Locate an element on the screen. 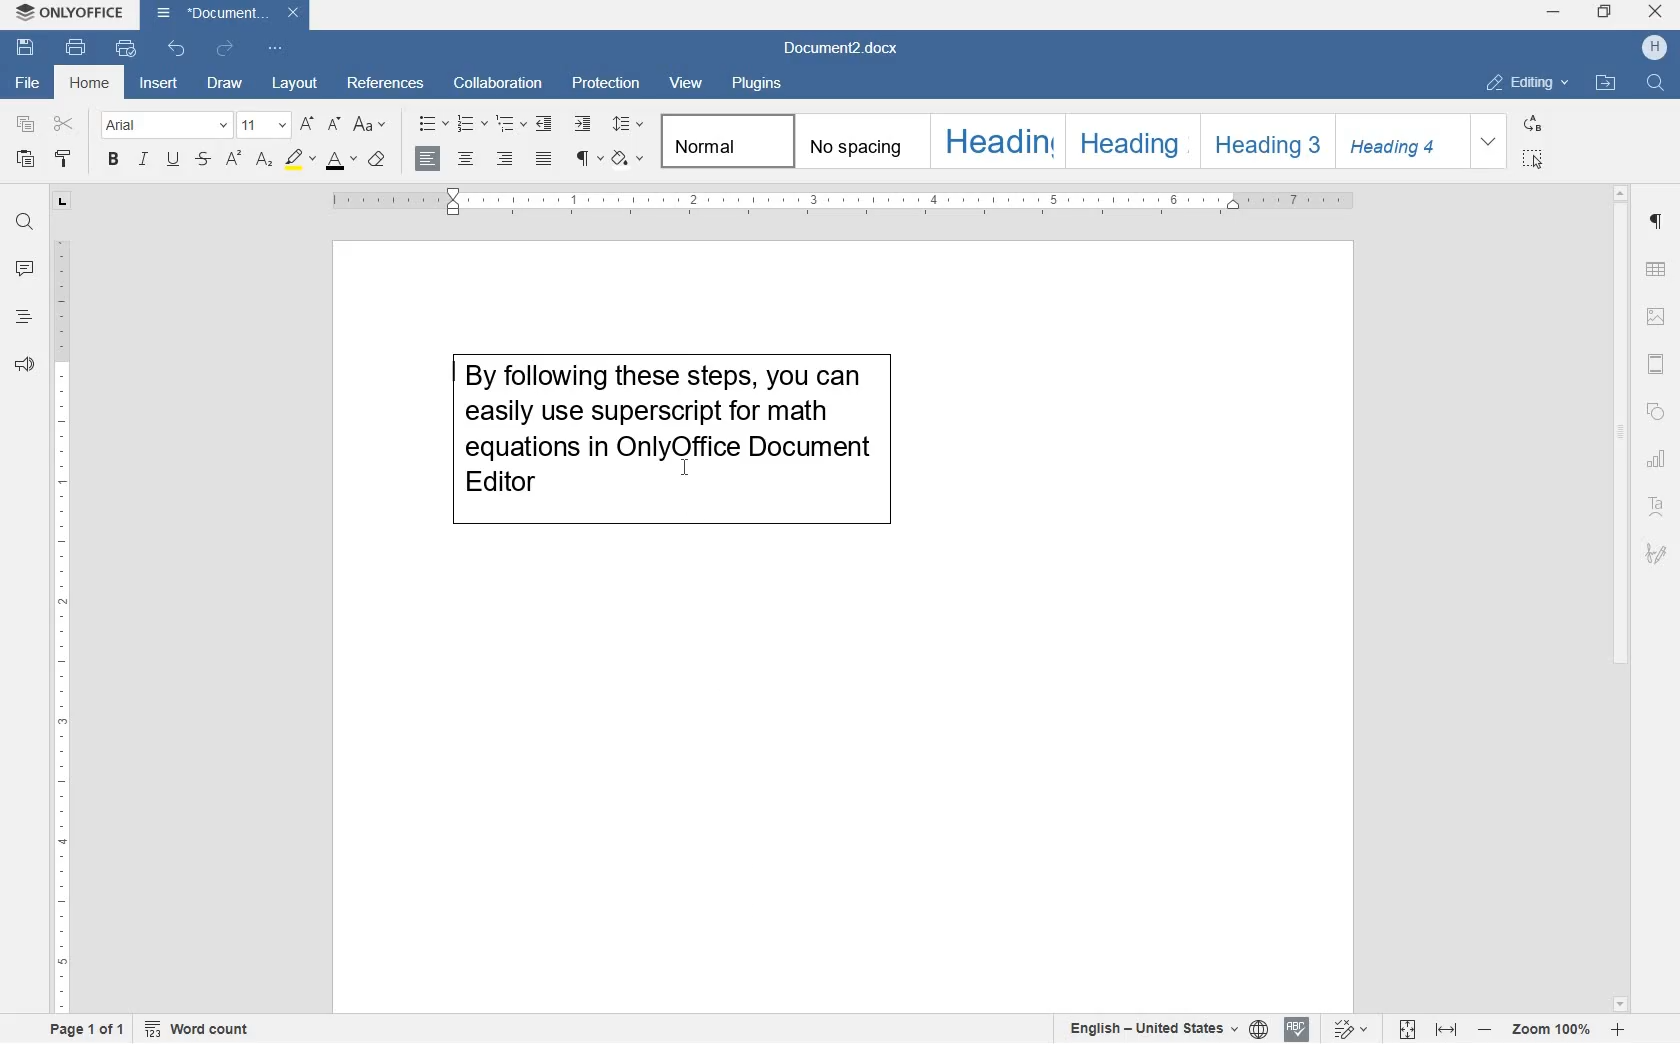  redo is located at coordinates (225, 51).